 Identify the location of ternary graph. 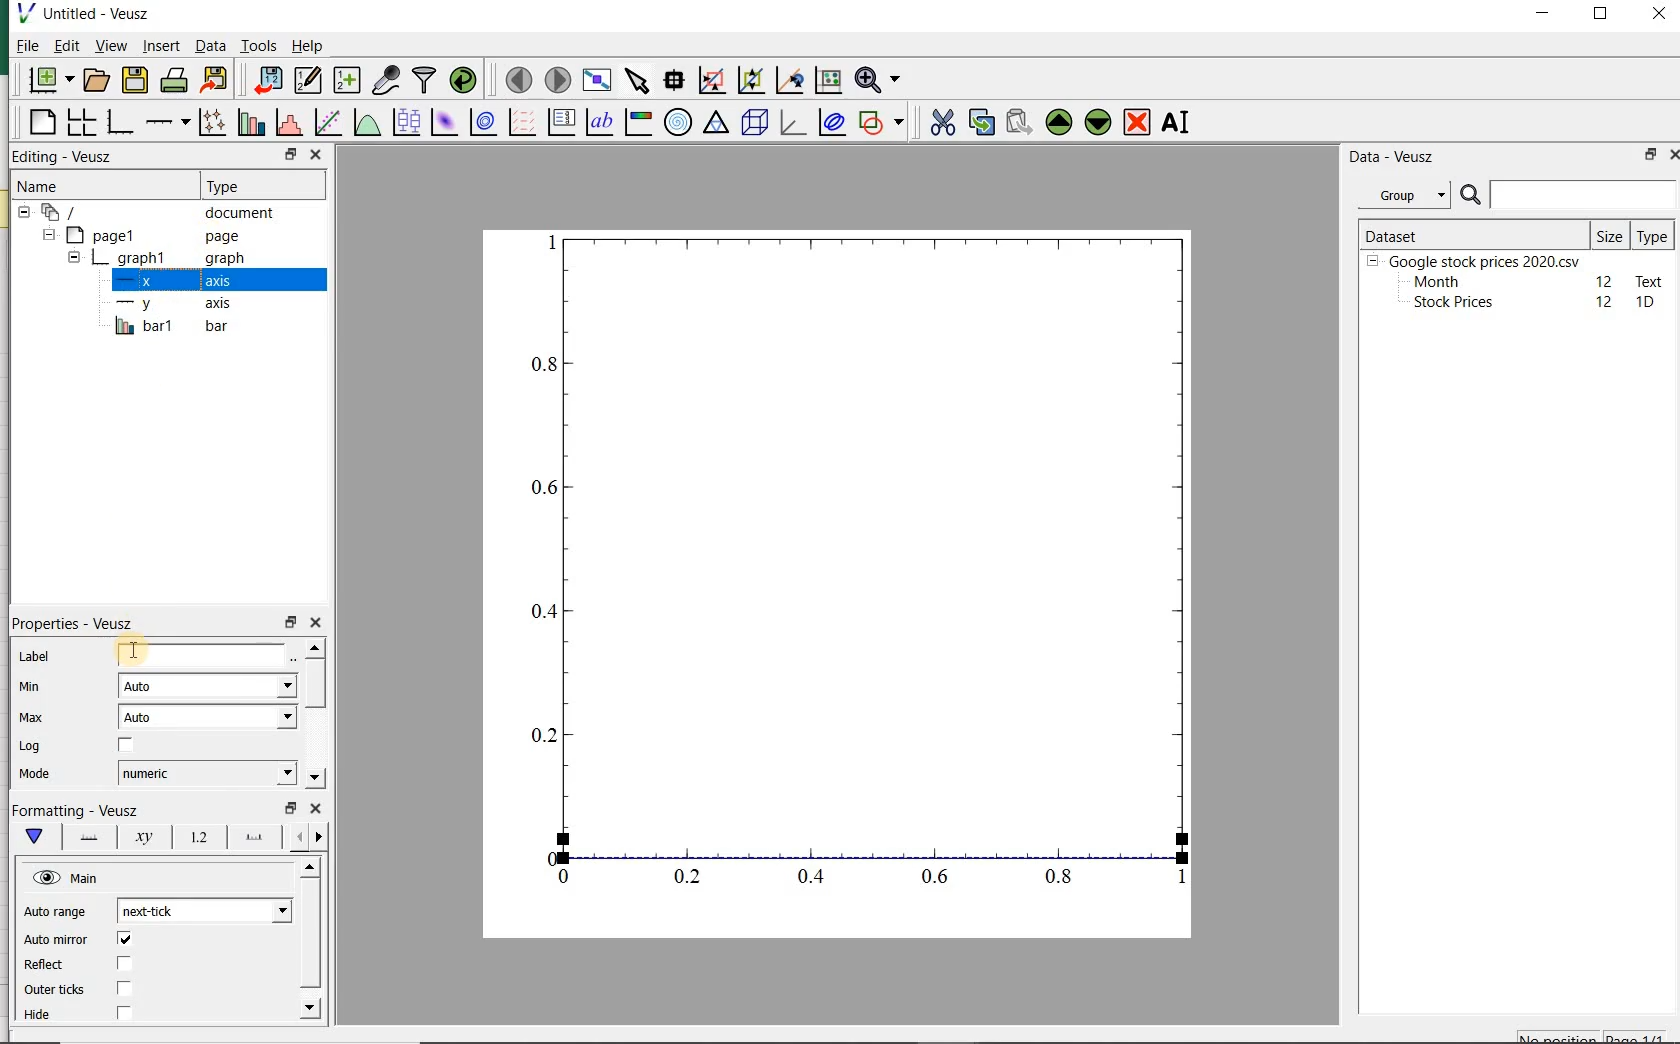
(715, 124).